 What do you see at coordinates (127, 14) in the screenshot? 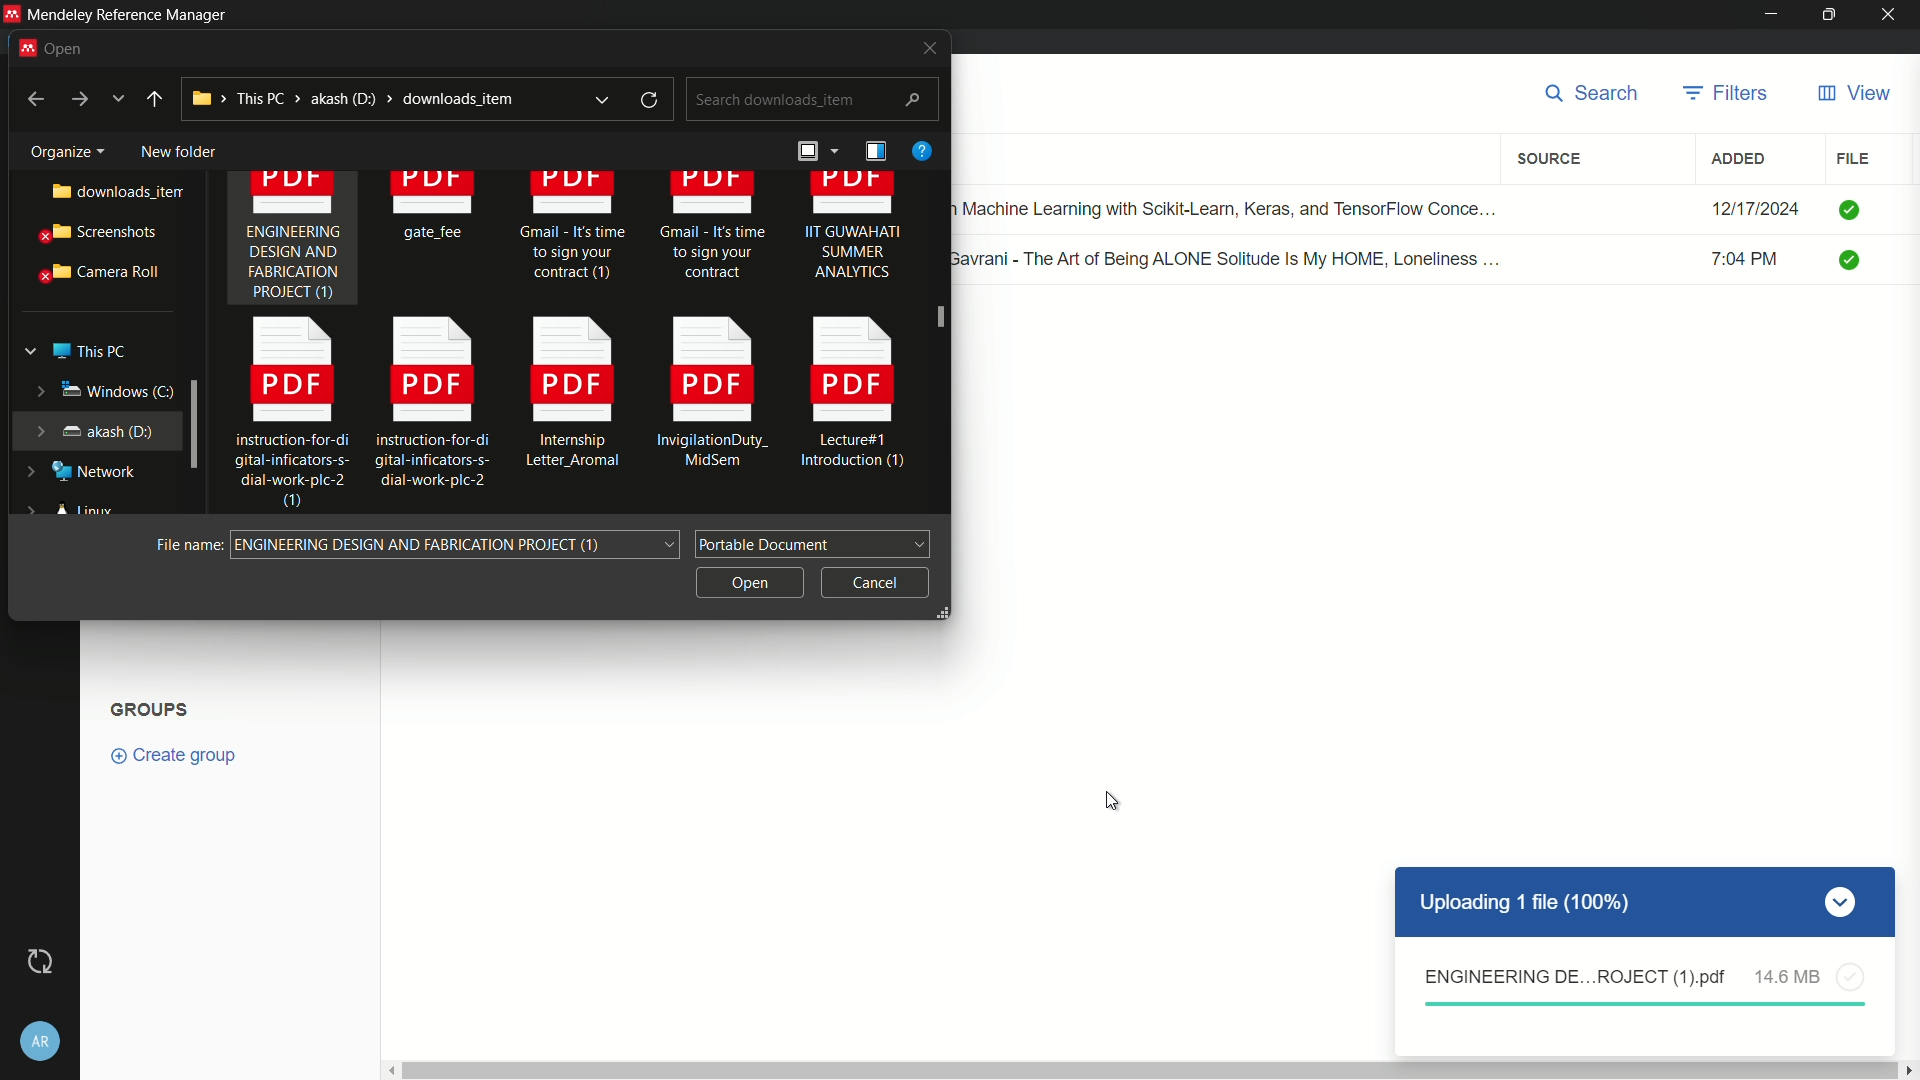
I see `Mendeley Reference Manager` at bounding box center [127, 14].